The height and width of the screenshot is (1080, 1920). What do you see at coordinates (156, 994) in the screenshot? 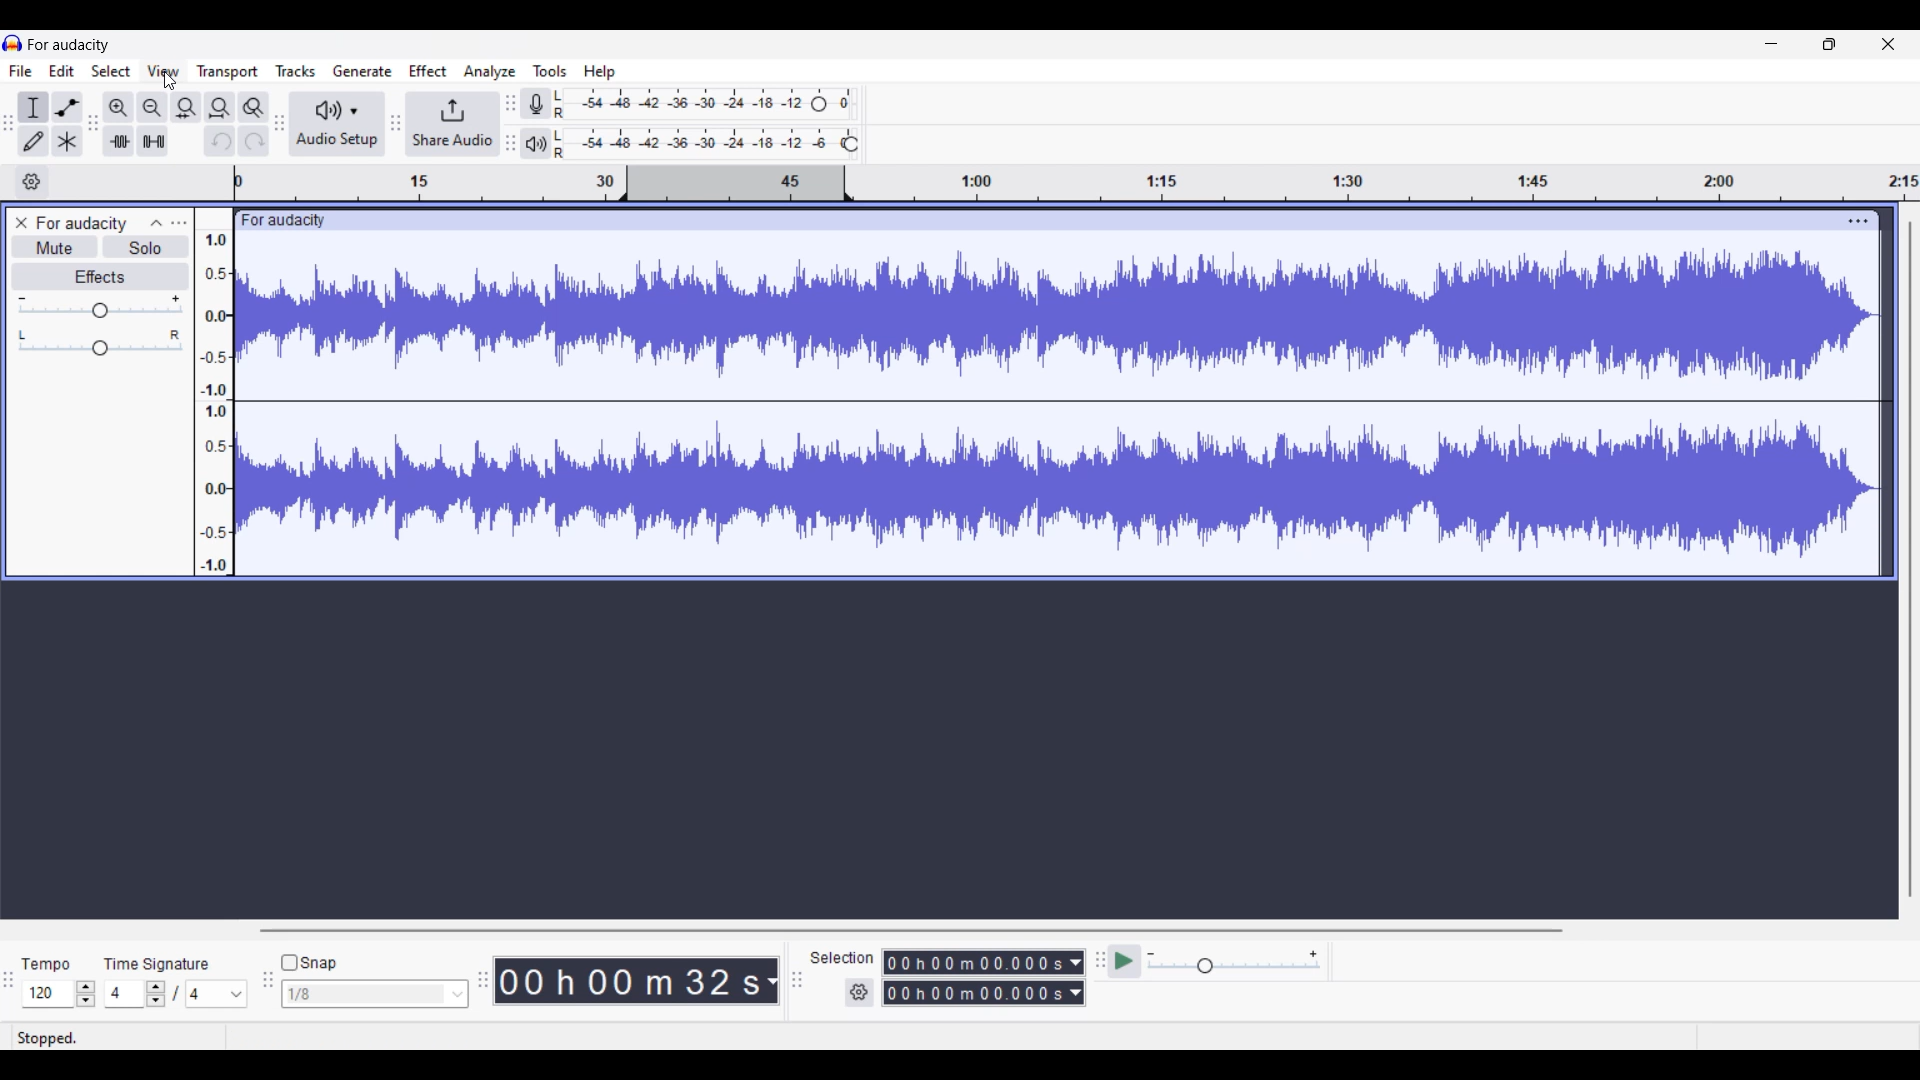
I see `Increase/Decrease number` at bounding box center [156, 994].